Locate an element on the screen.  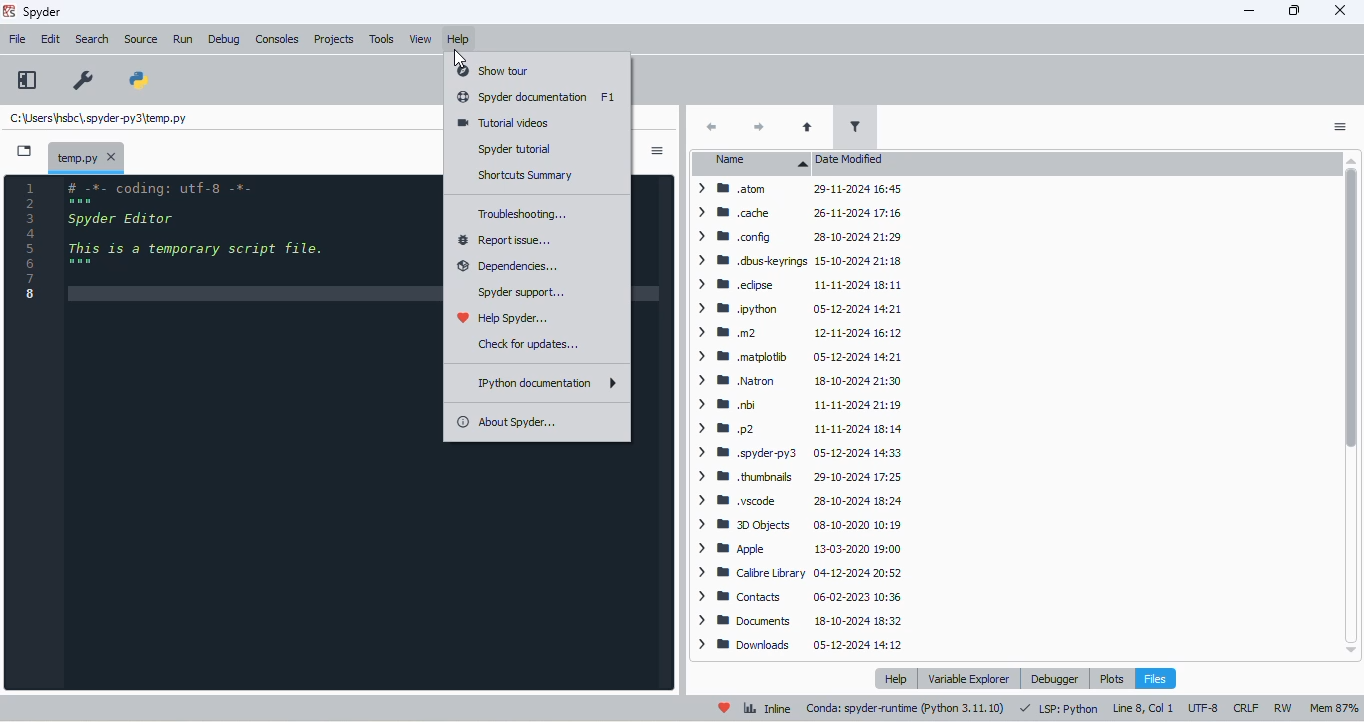
close is located at coordinates (1339, 10).